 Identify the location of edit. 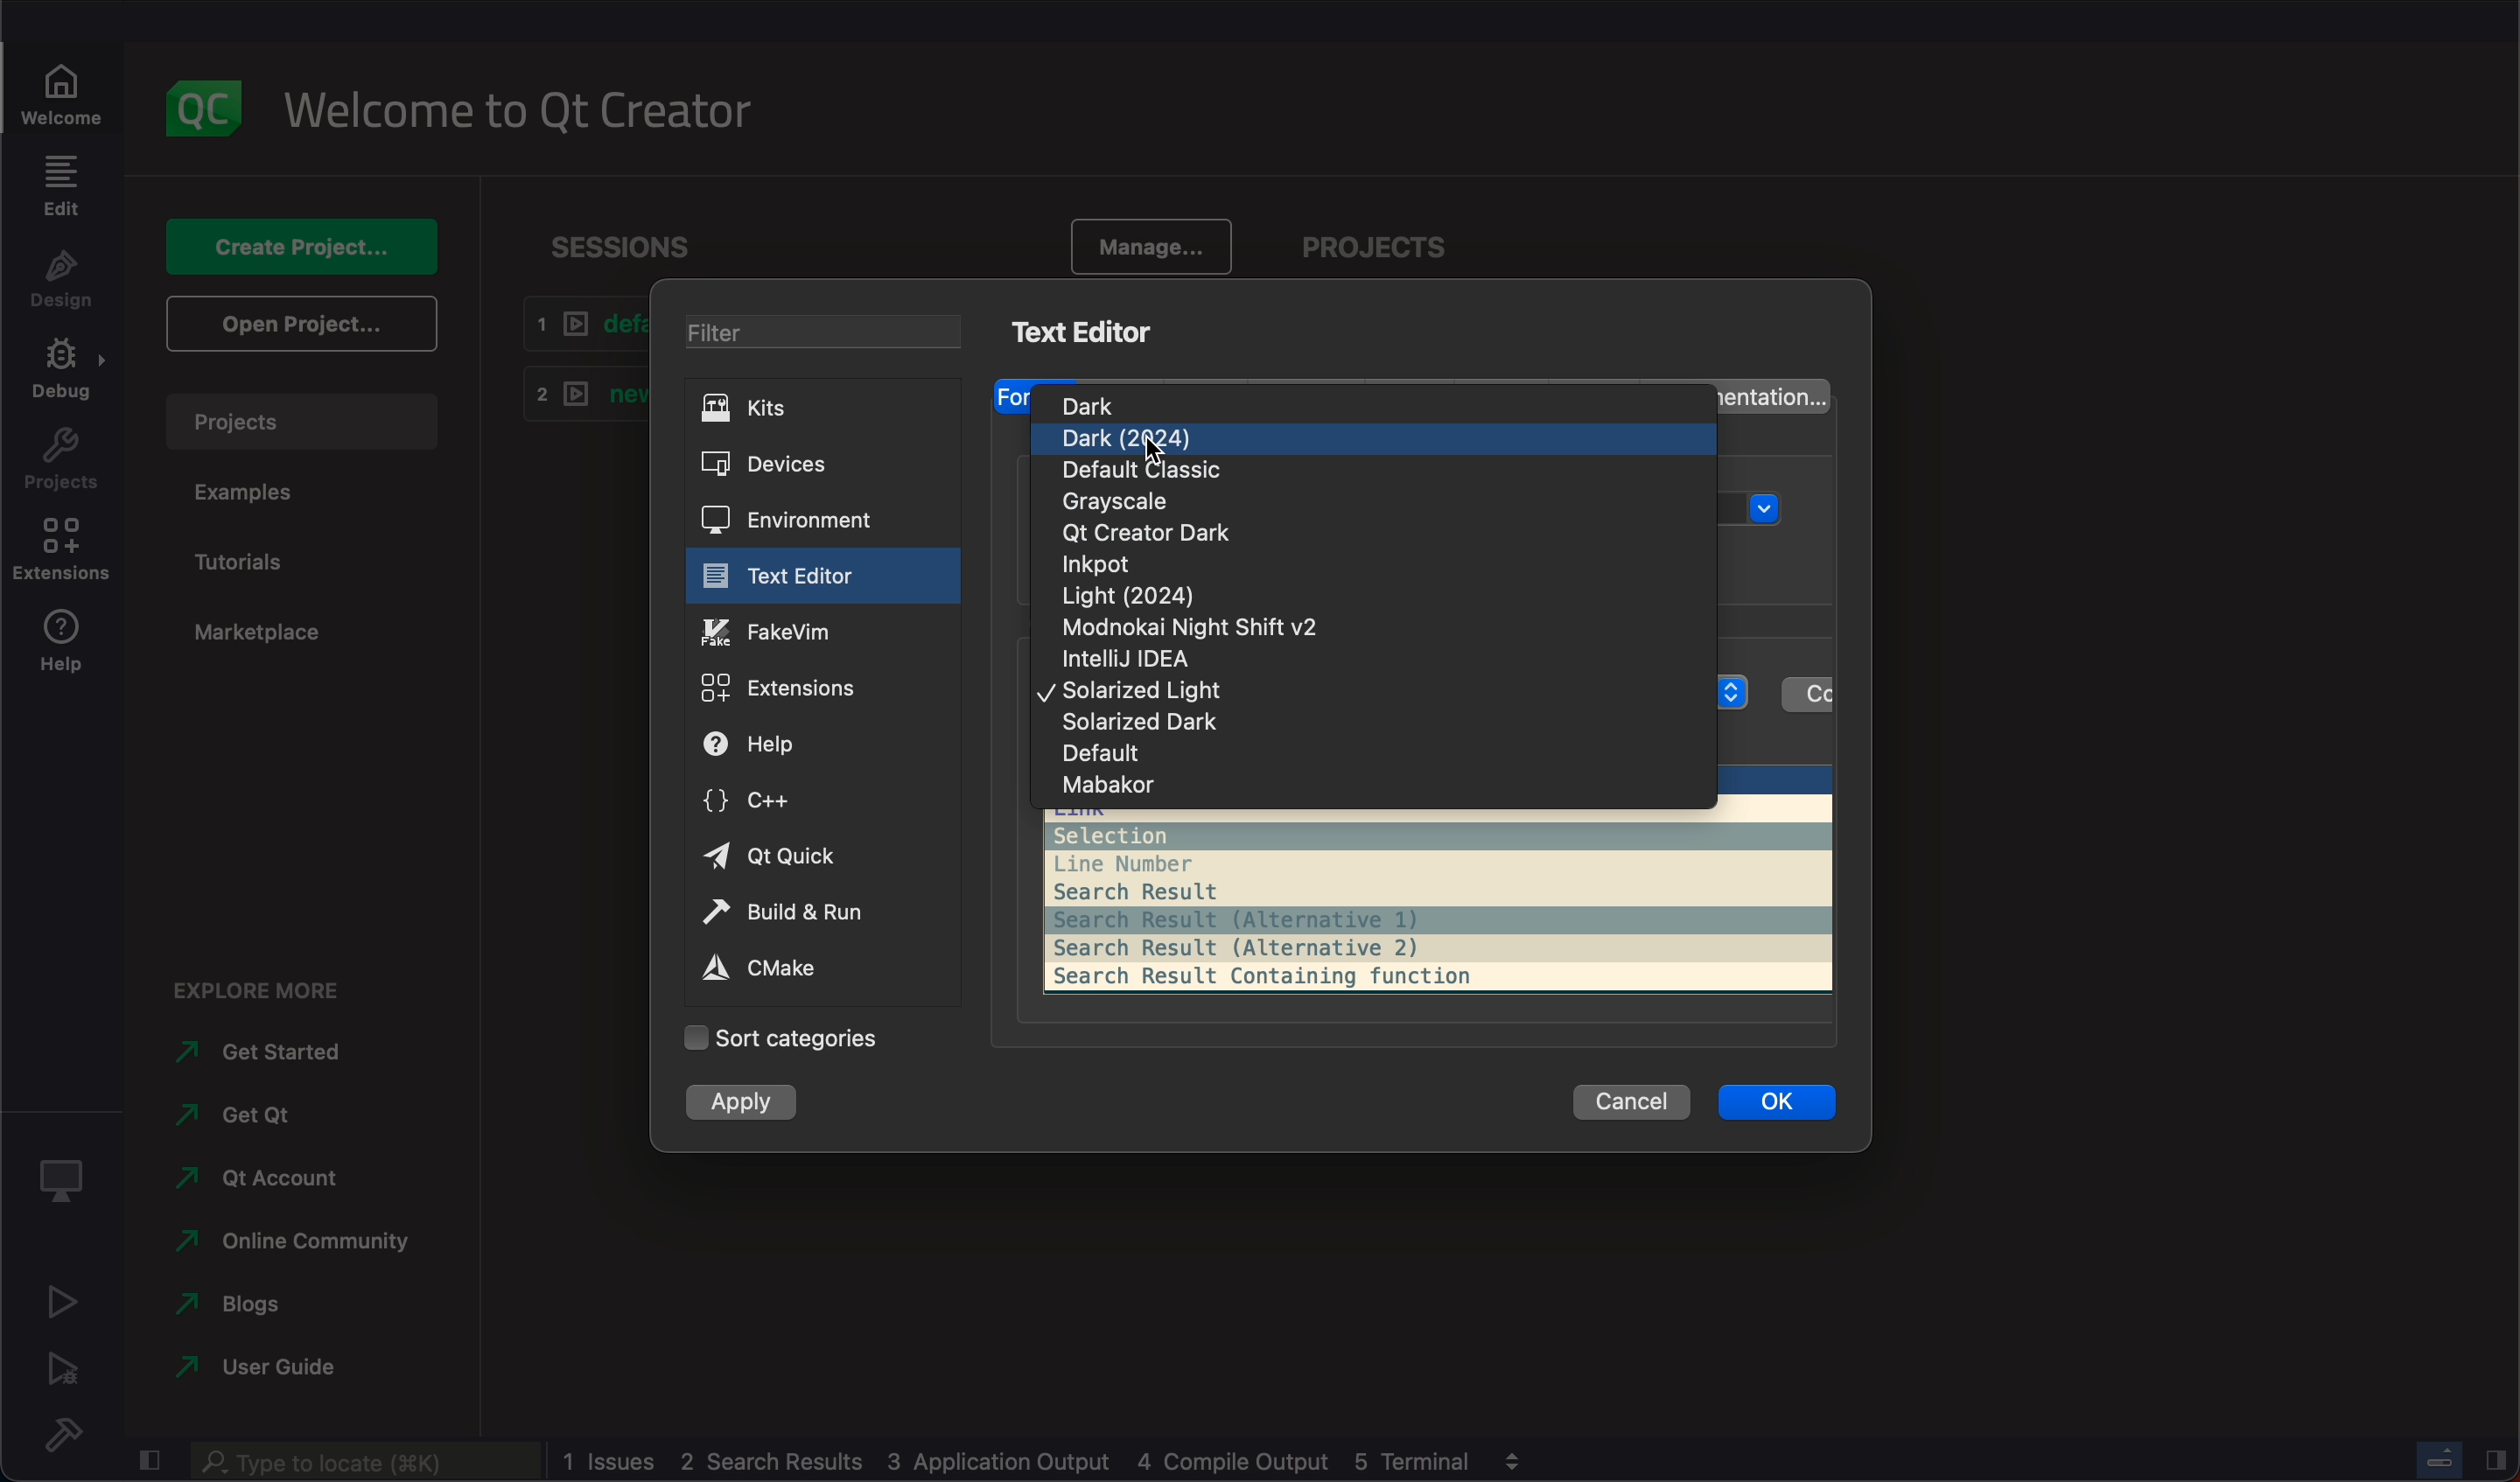
(60, 187).